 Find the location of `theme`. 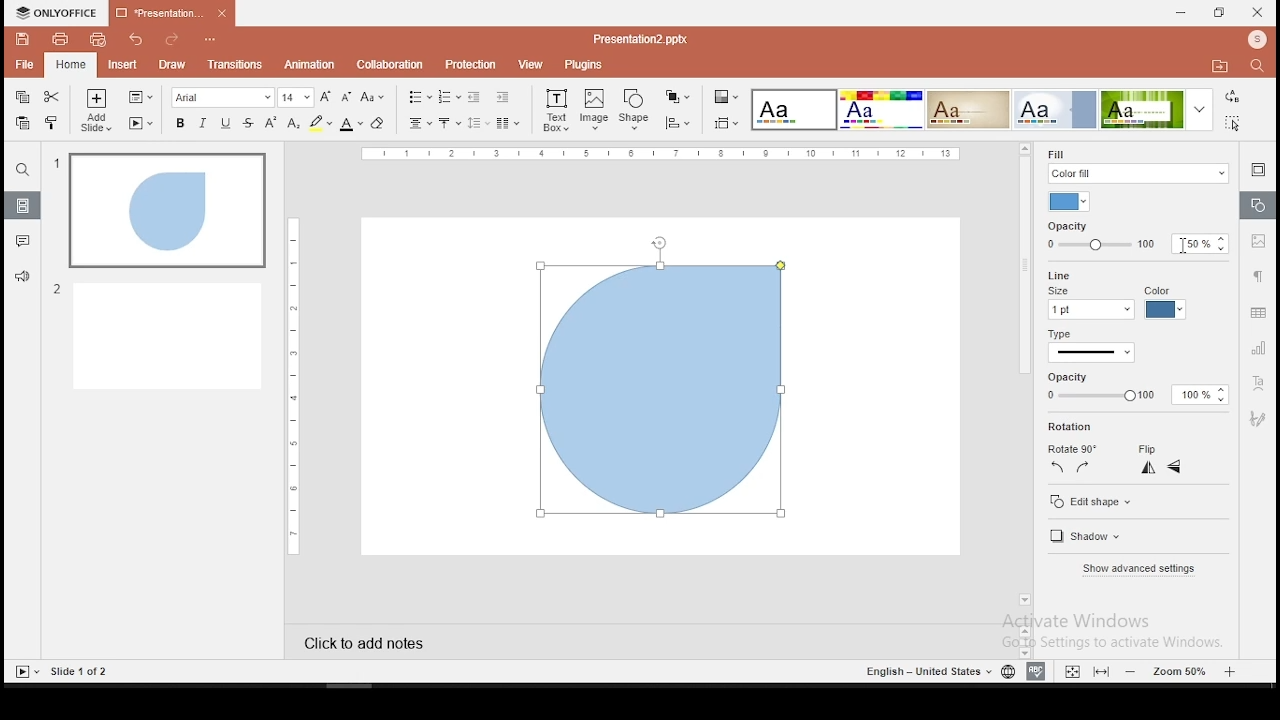

theme is located at coordinates (792, 110).